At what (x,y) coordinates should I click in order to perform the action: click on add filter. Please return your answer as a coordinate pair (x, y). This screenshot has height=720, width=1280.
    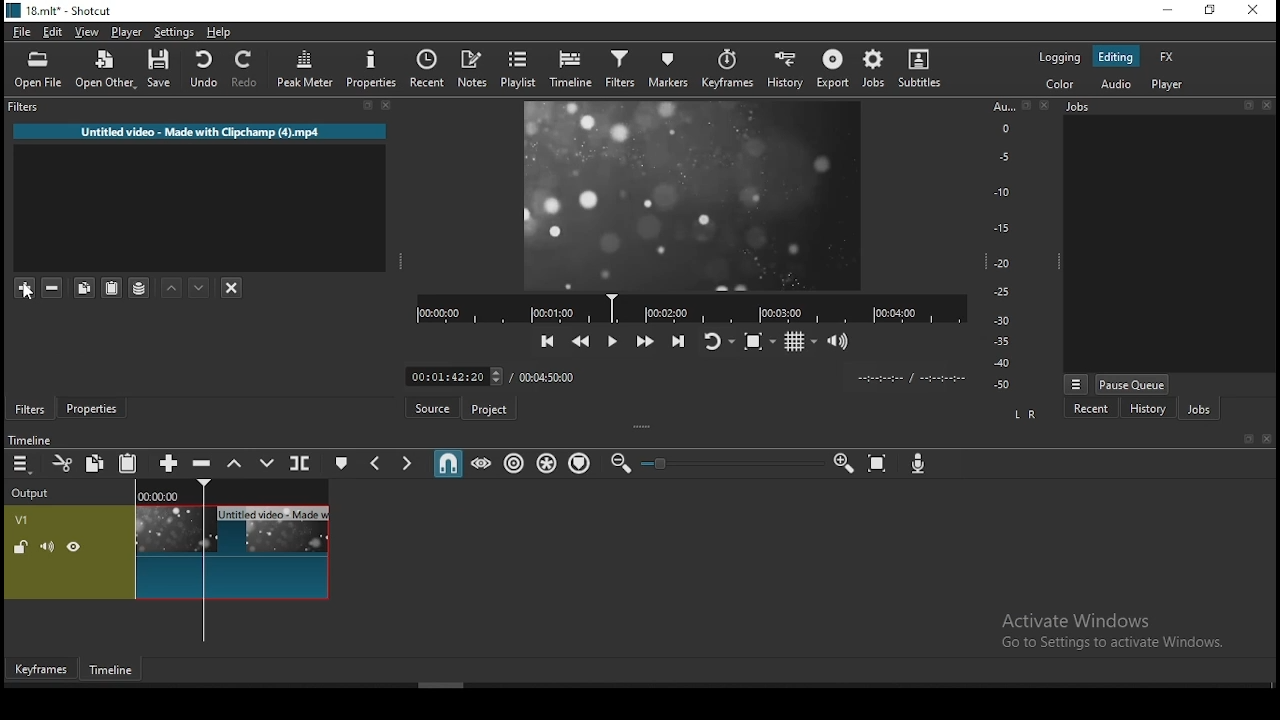
    Looking at the image, I should click on (24, 290).